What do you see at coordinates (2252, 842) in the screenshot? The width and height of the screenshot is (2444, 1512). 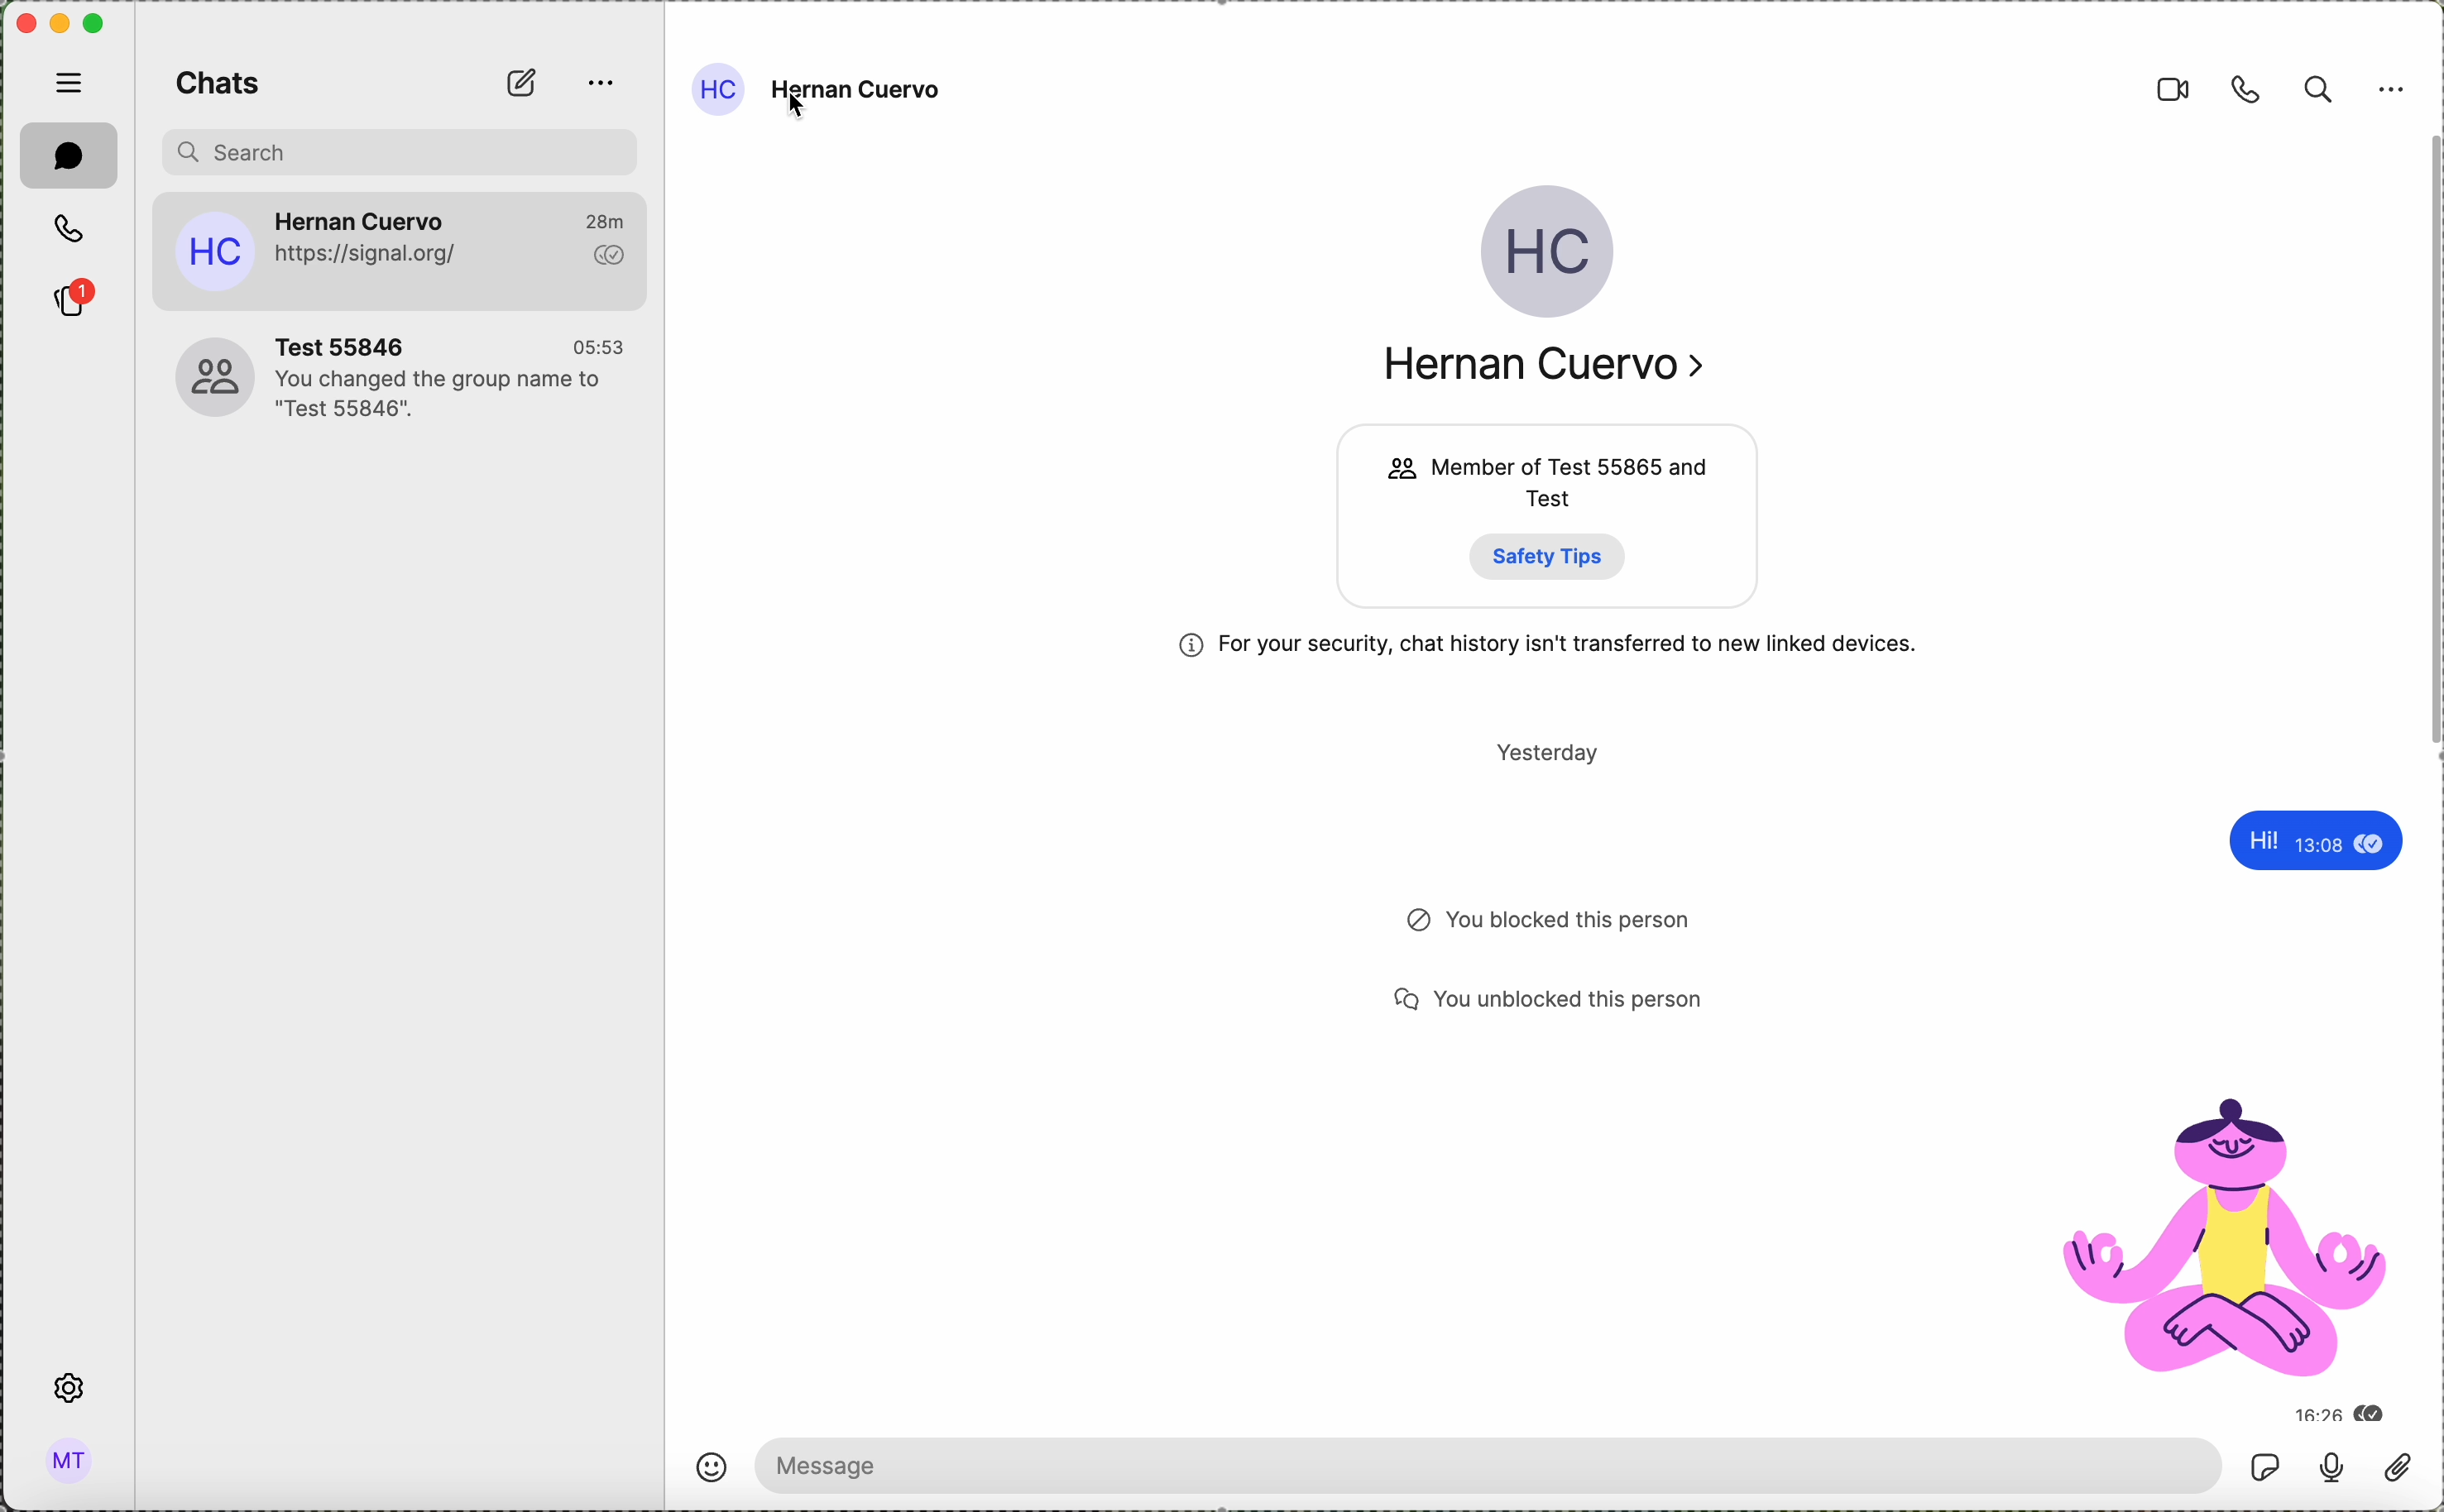 I see `Hi!` at bounding box center [2252, 842].